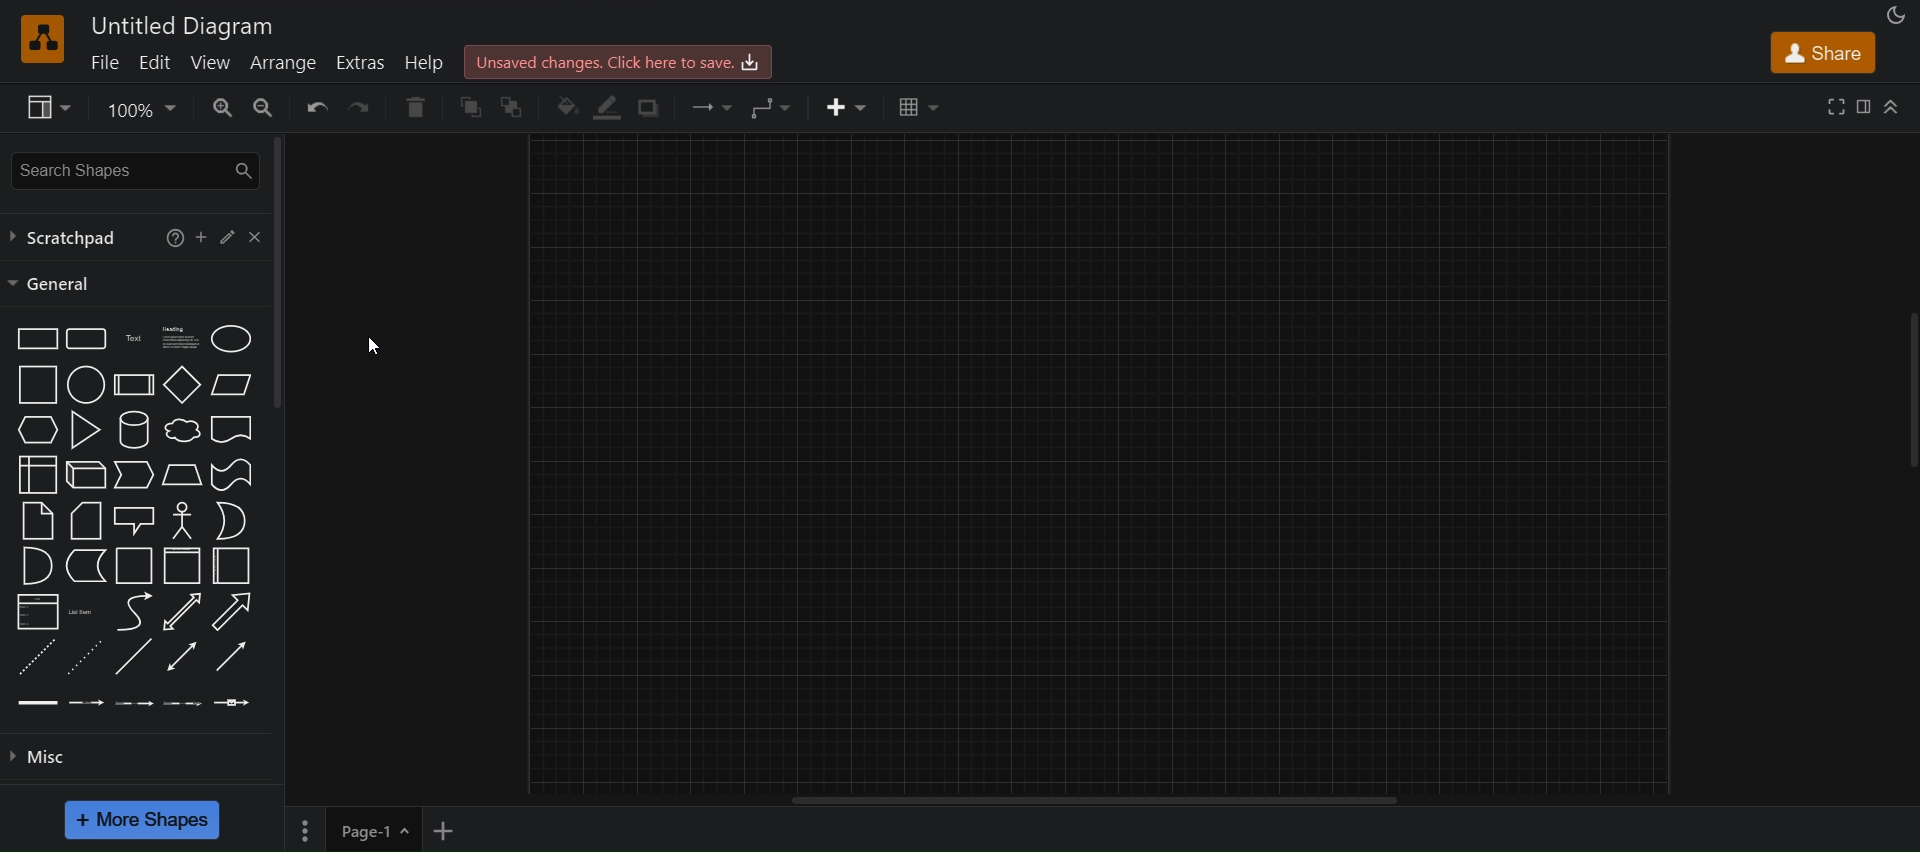  What do you see at coordinates (286, 63) in the screenshot?
I see `arrange` at bounding box center [286, 63].